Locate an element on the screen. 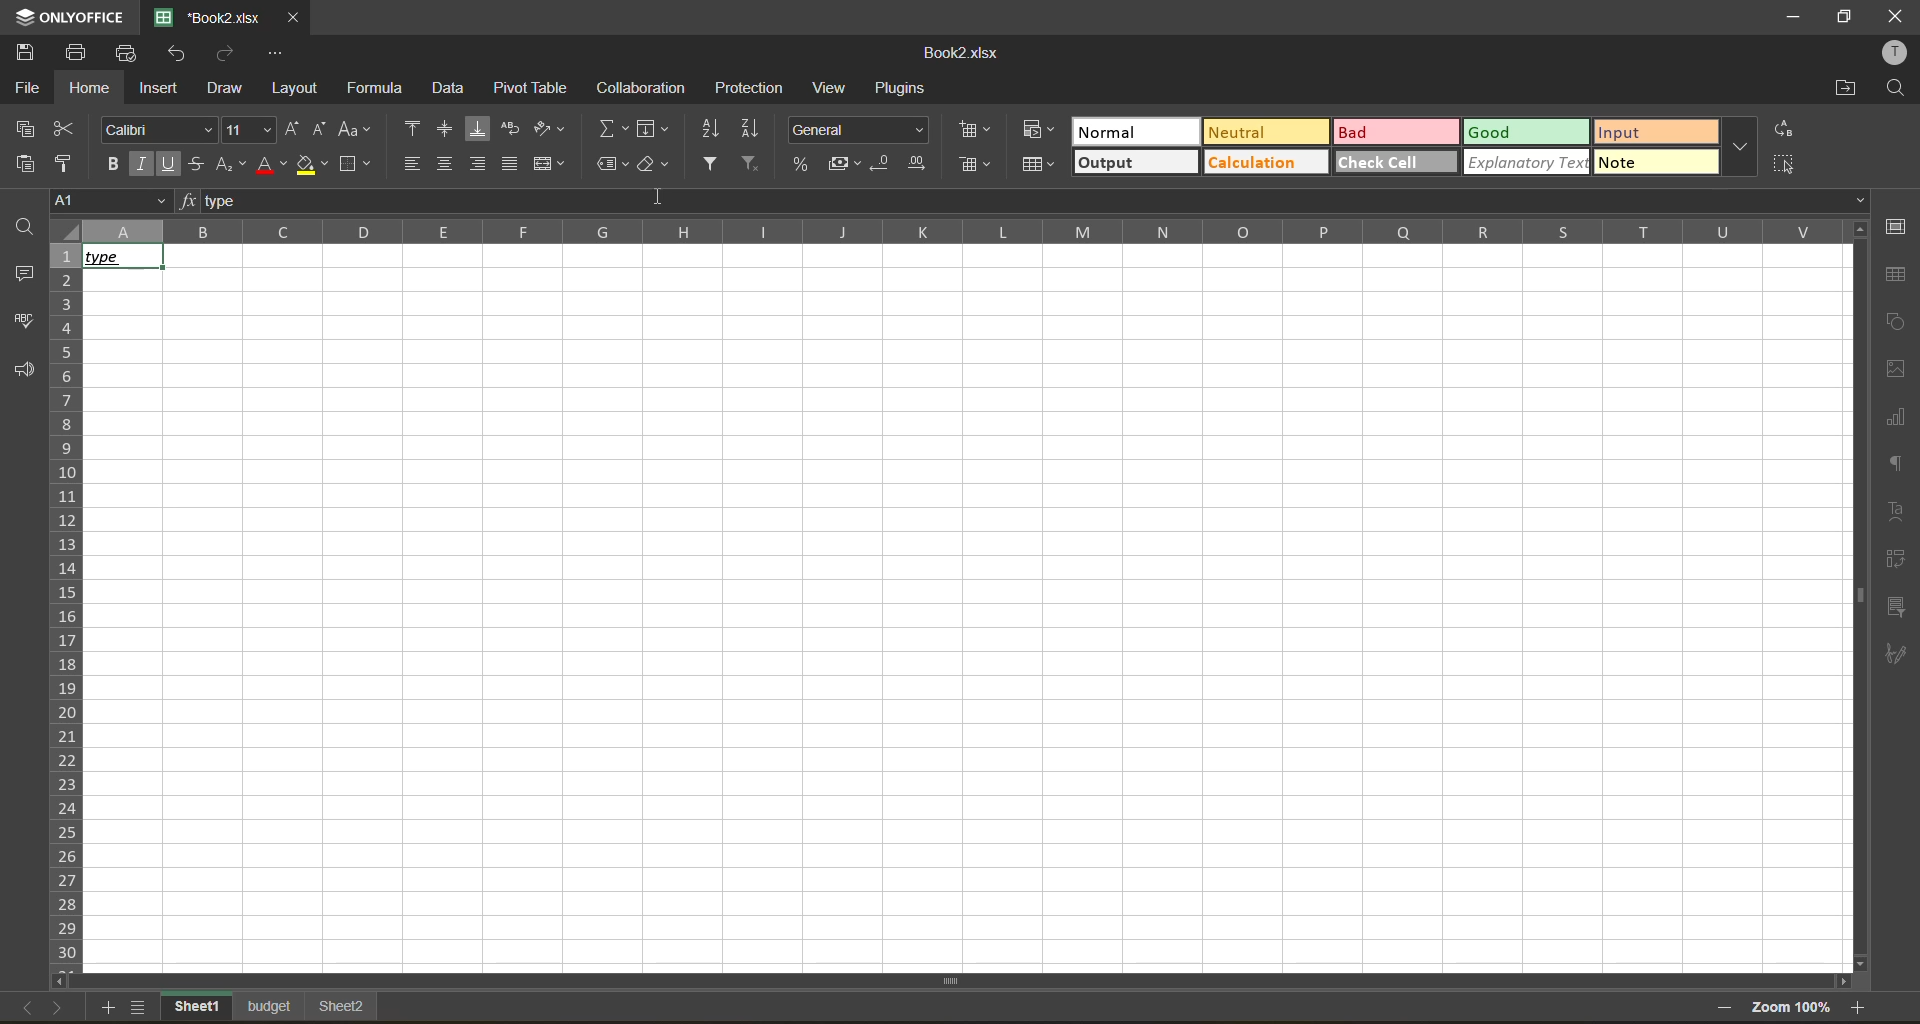 The width and height of the screenshot is (1920, 1024). summation is located at coordinates (607, 129).